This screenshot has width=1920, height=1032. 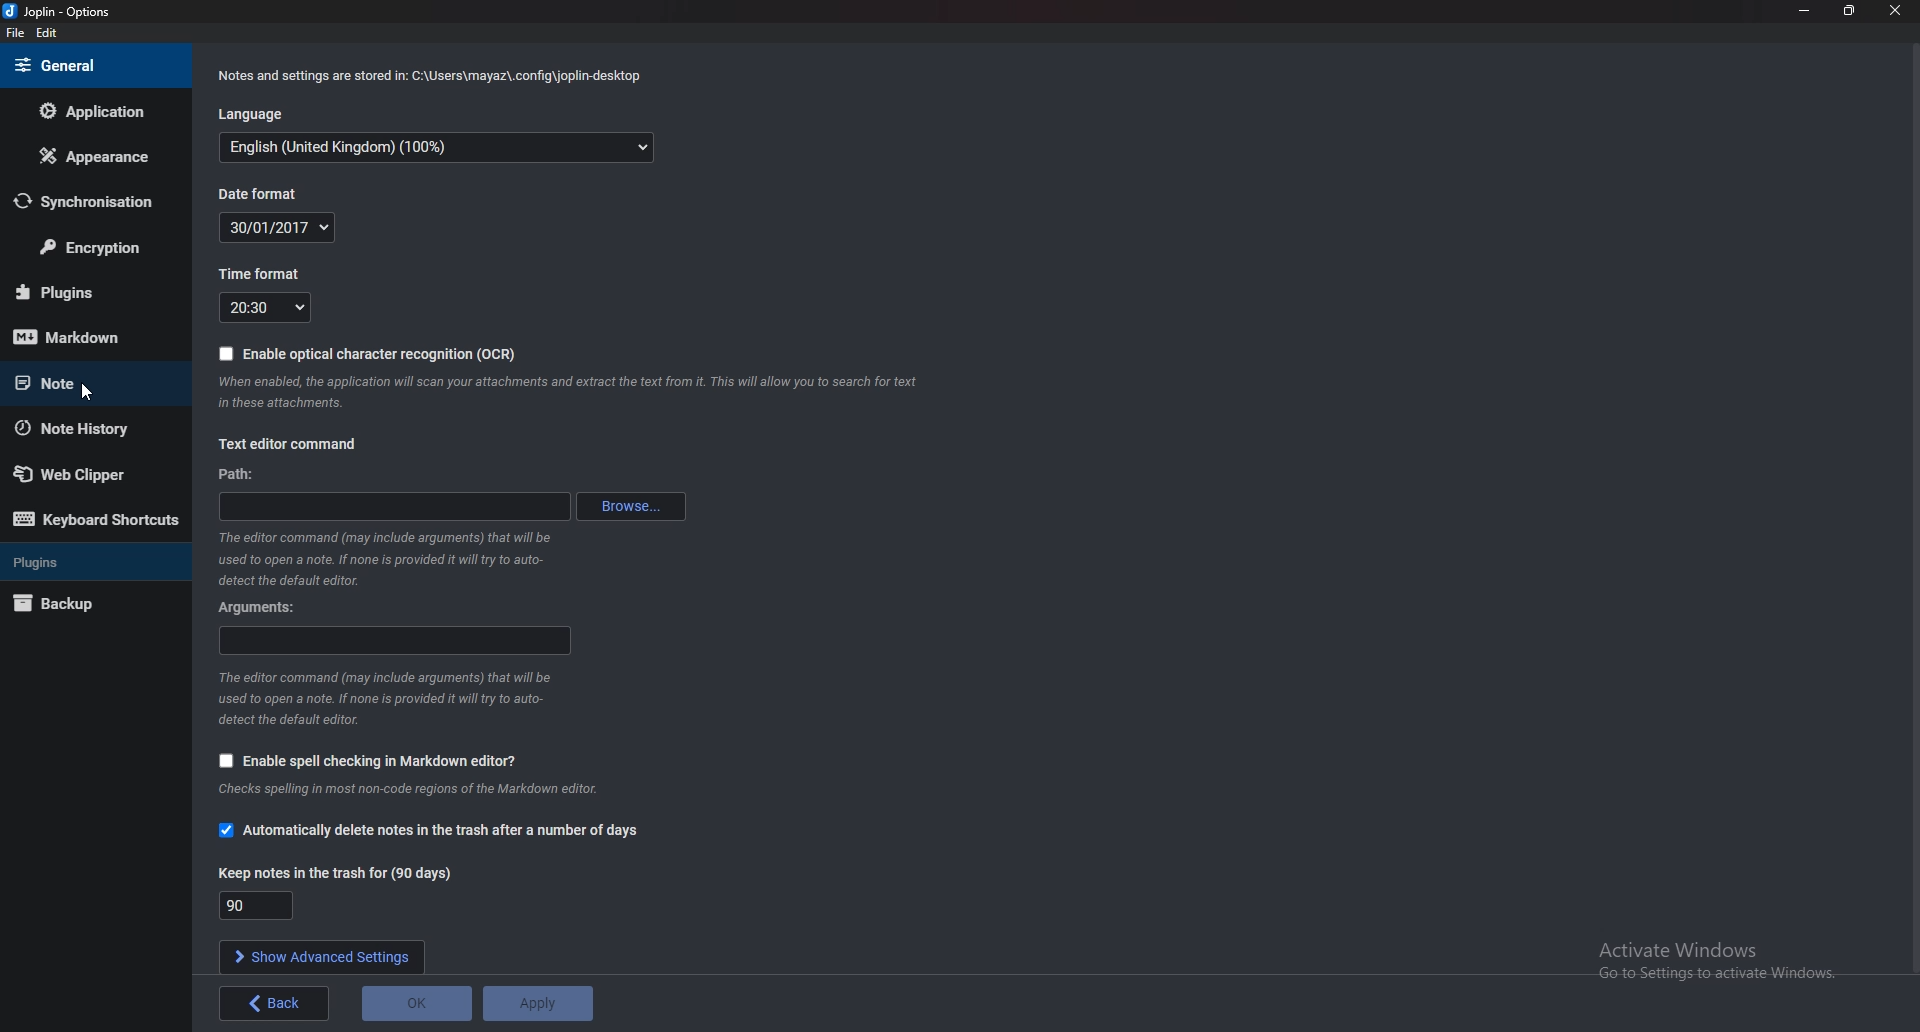 What do you see at coordinates (328, 956) in the screenshot?
I see `show advanced settings` at bounding box center [328, 956].